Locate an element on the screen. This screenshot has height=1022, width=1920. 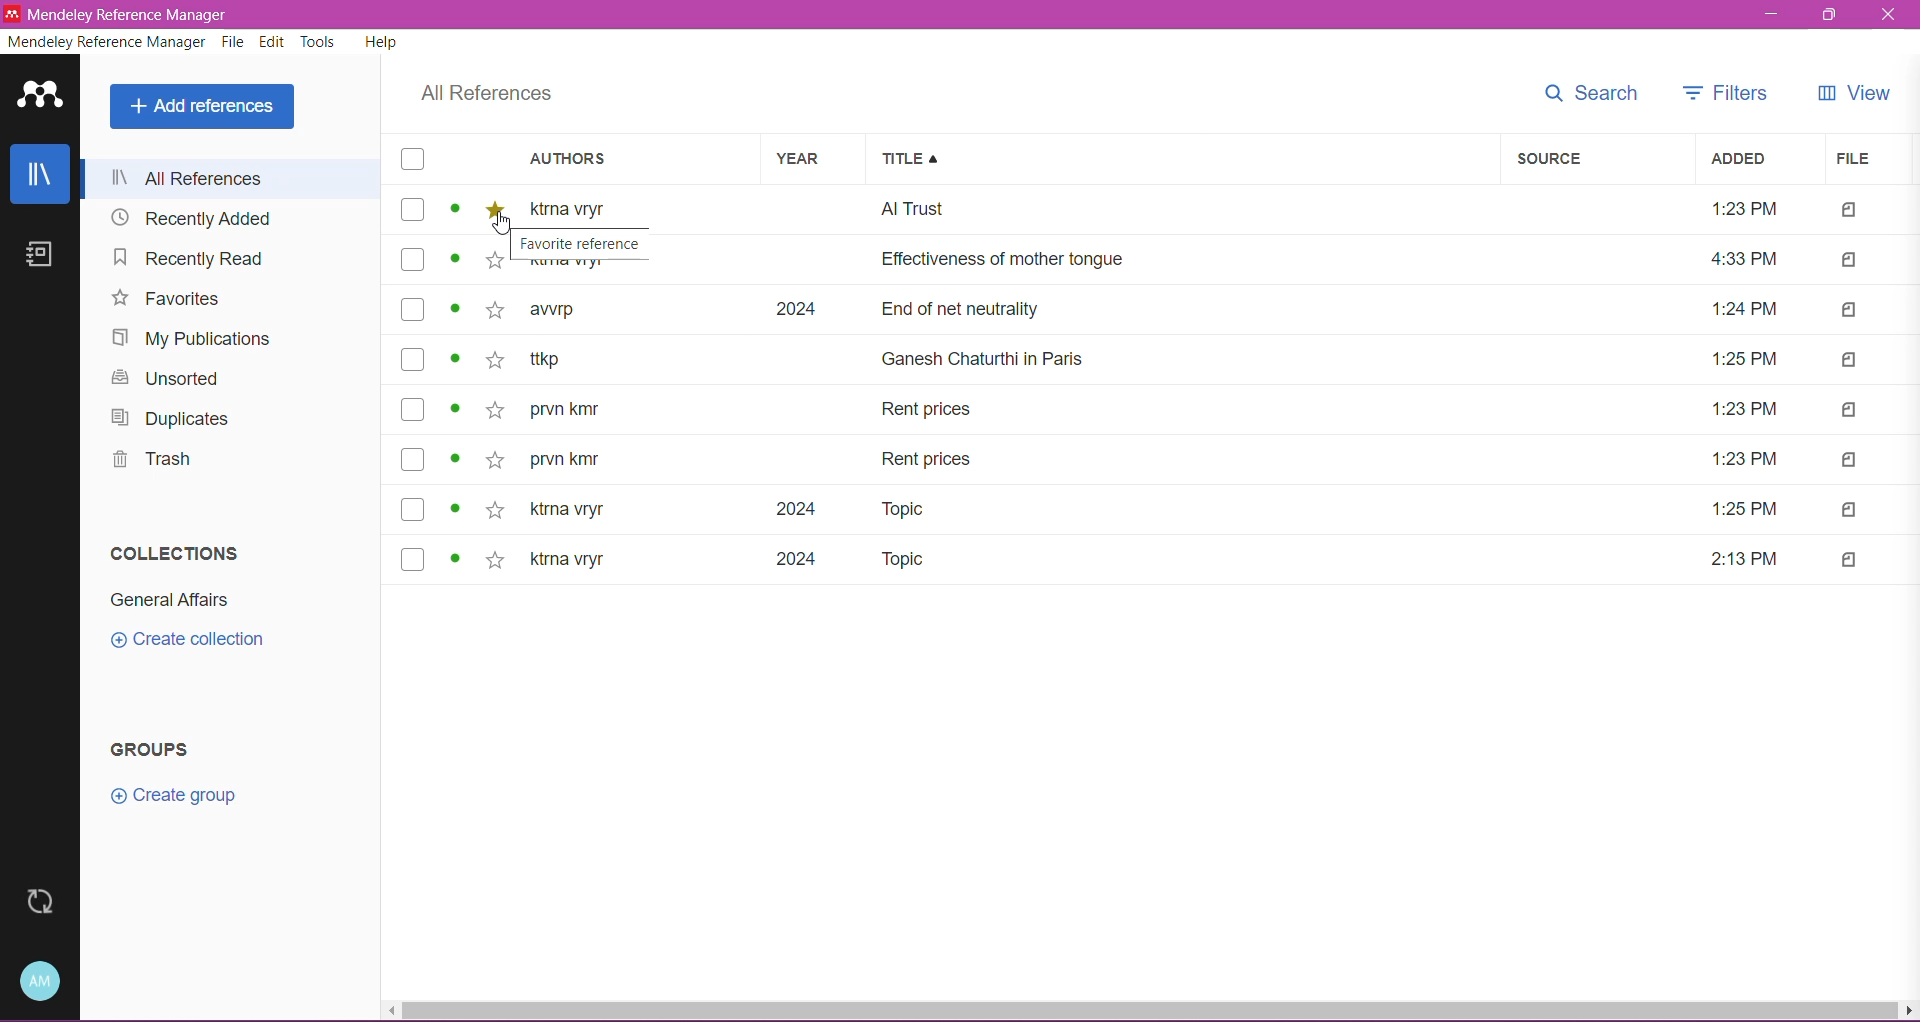
Add References is located at coordinates (202, 107).